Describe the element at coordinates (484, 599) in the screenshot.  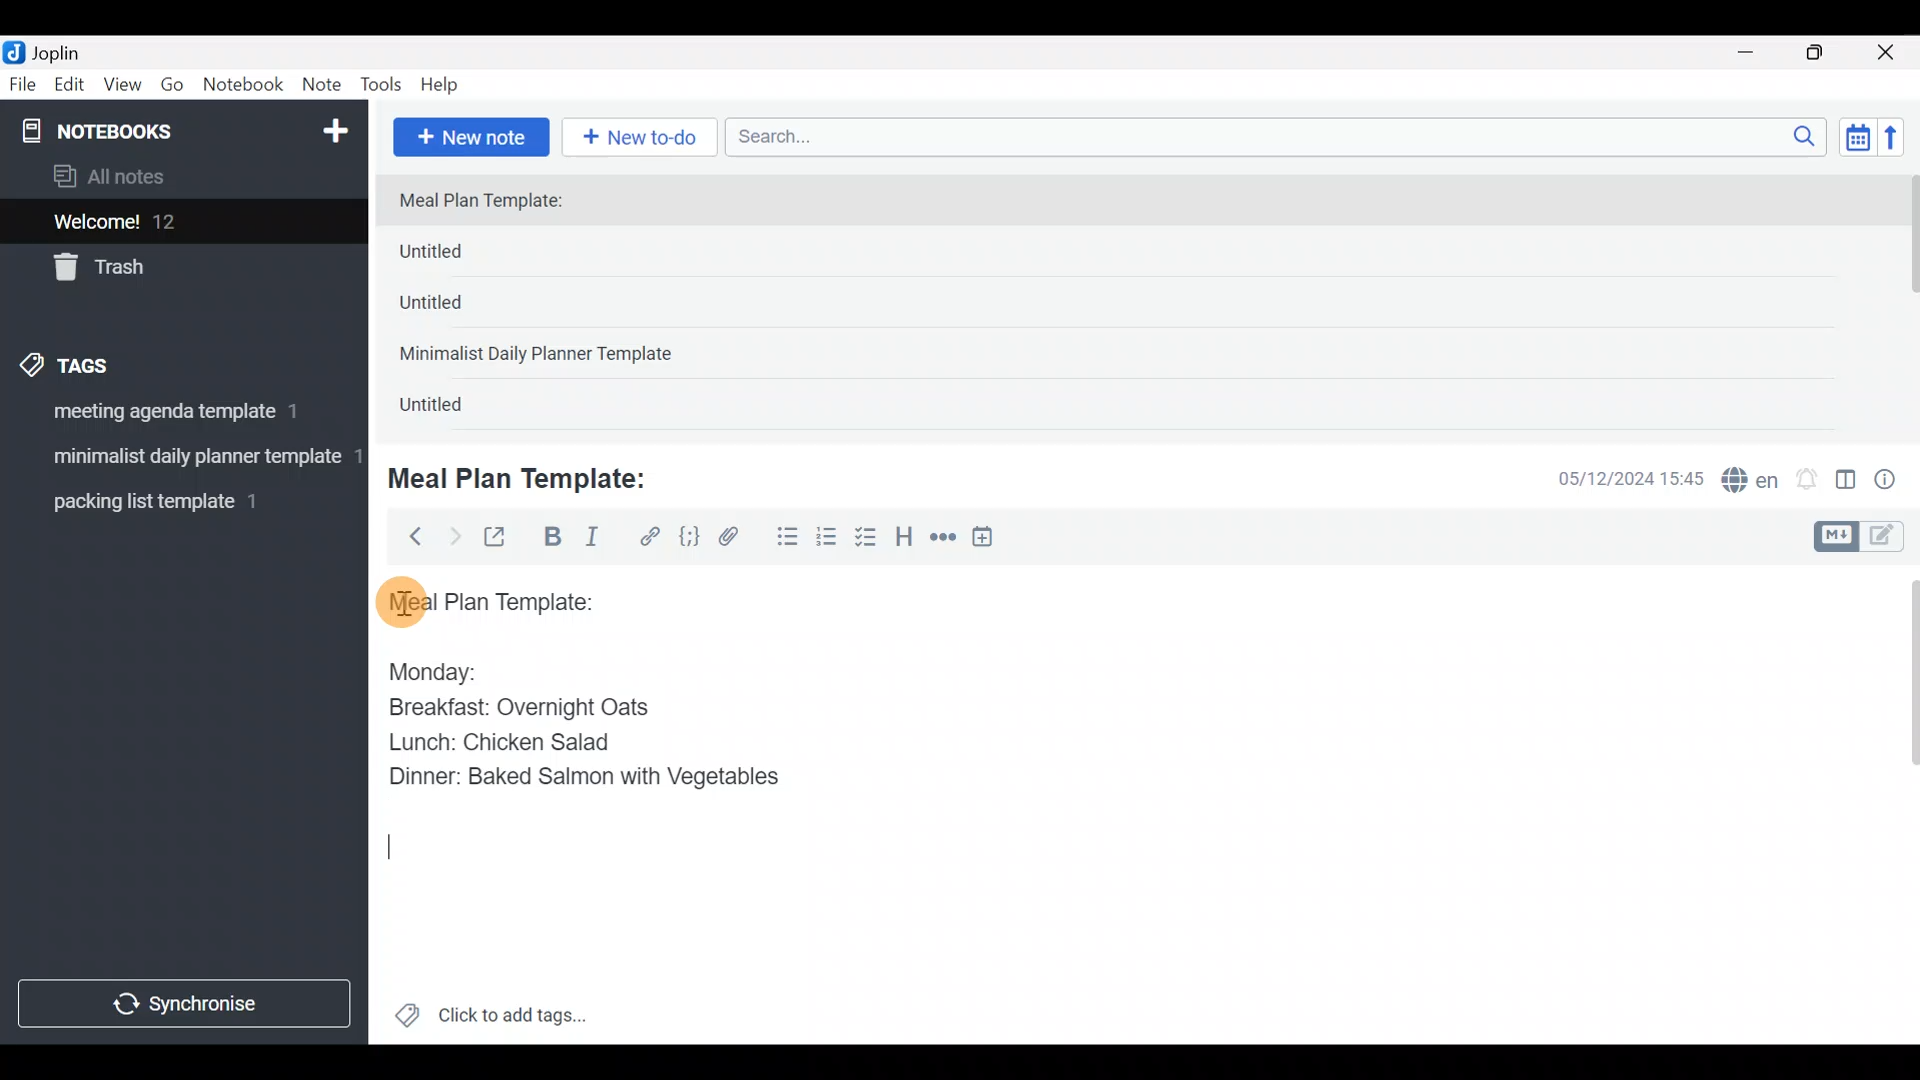
I see `Meal plan template` at that location.